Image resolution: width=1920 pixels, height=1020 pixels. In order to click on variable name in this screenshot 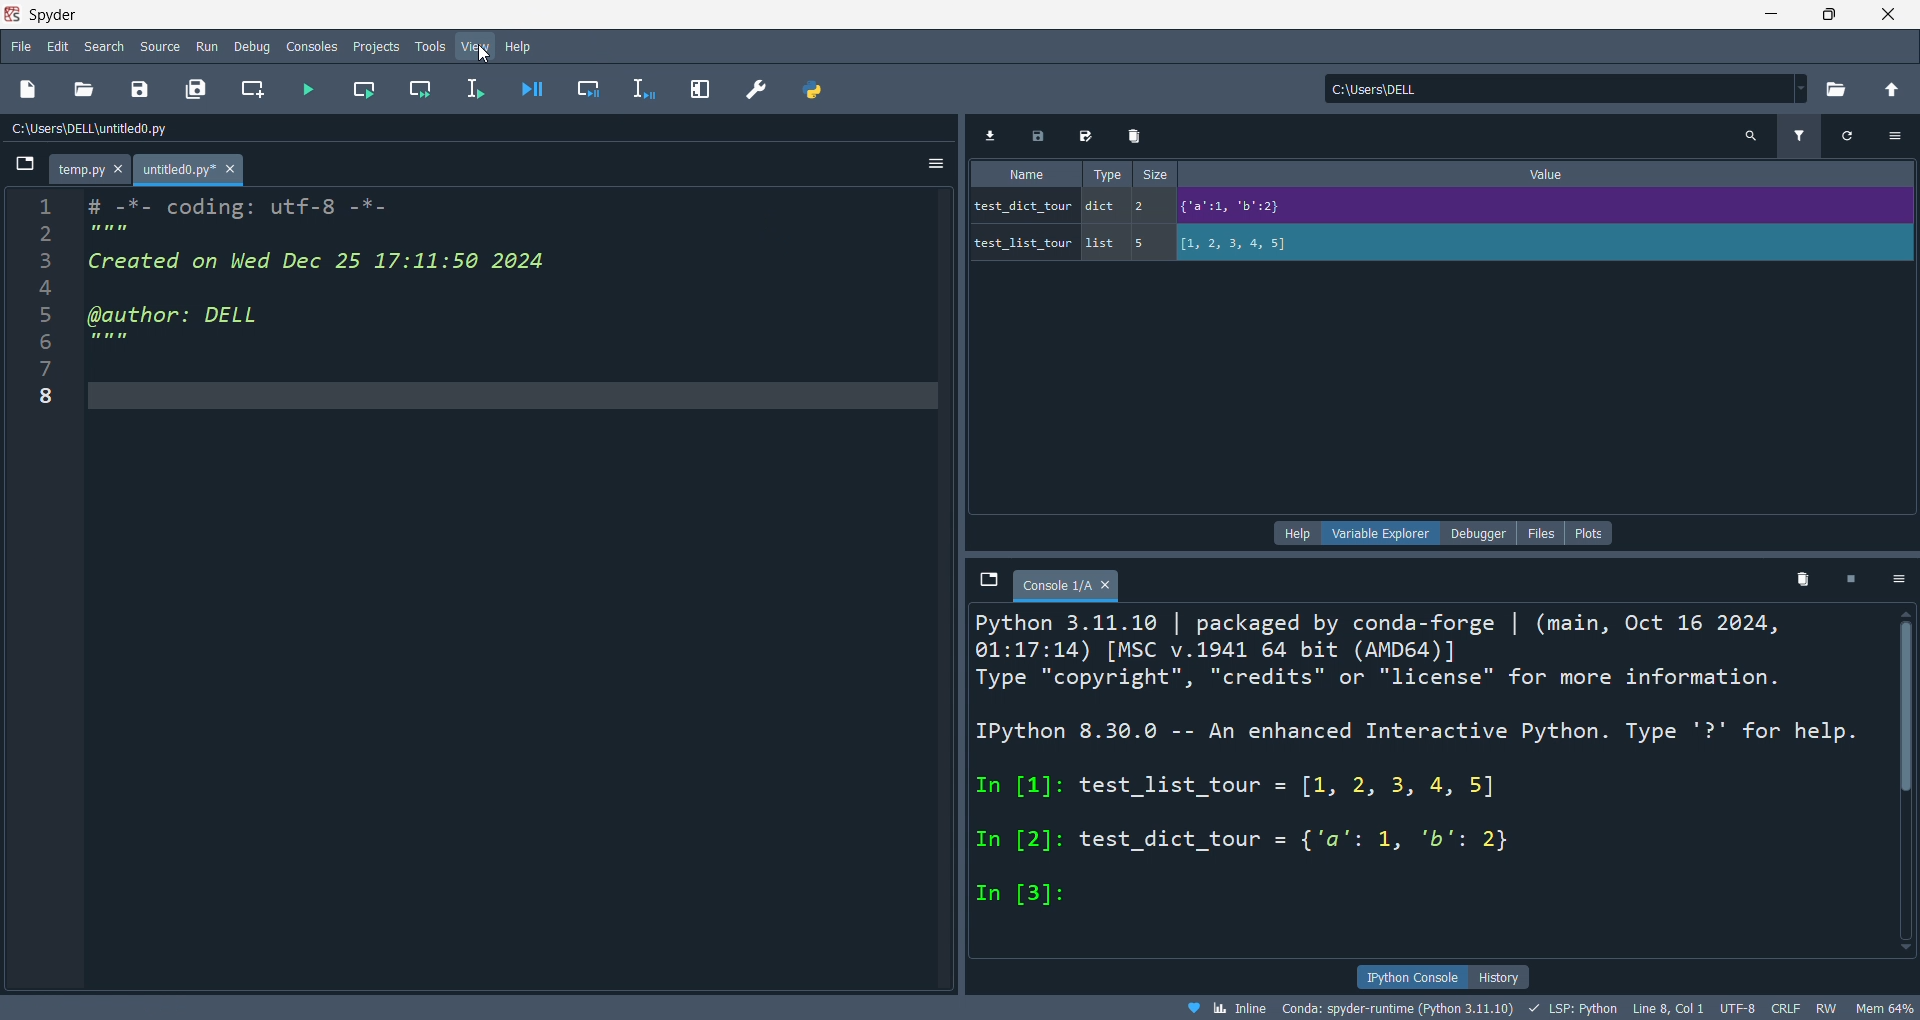, I will do `click(1022, 240)`.